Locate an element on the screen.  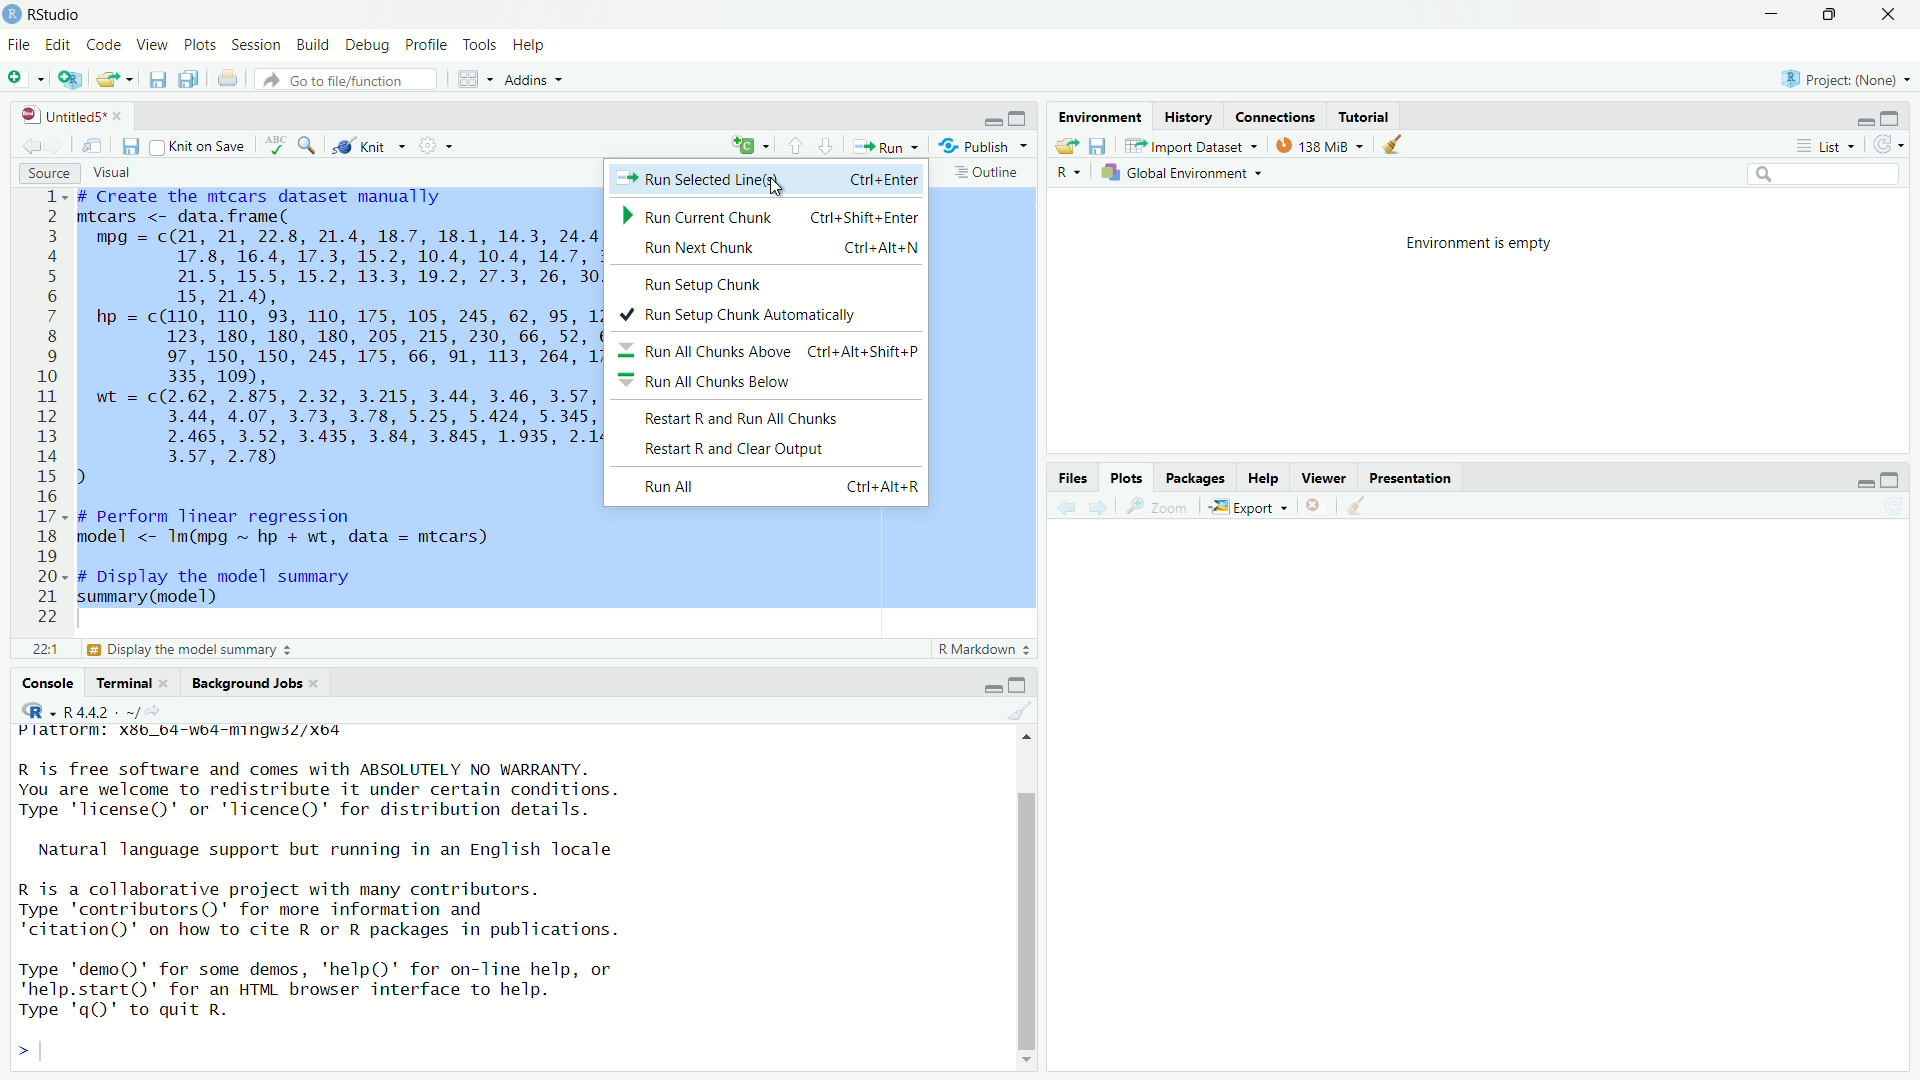
knit is located at coordinates (364, 147).